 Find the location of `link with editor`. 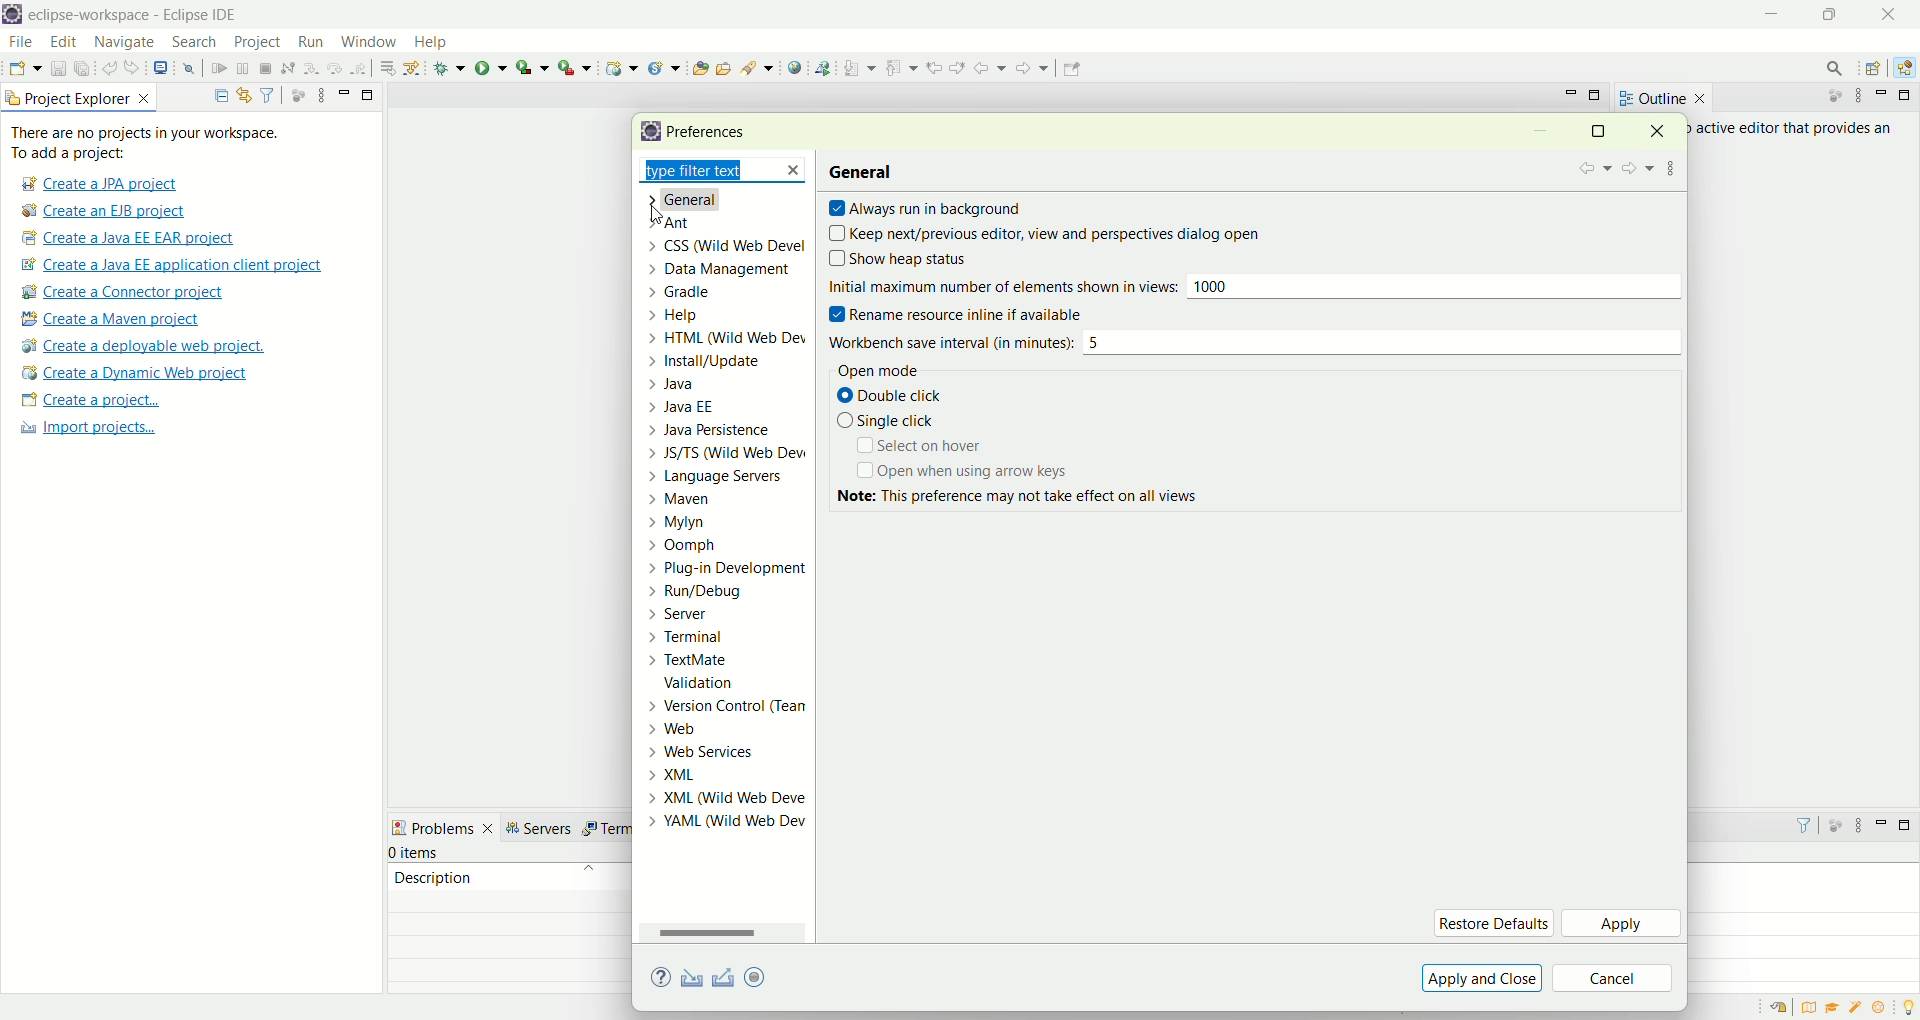

link with editor is located at coordinates (245, 95).